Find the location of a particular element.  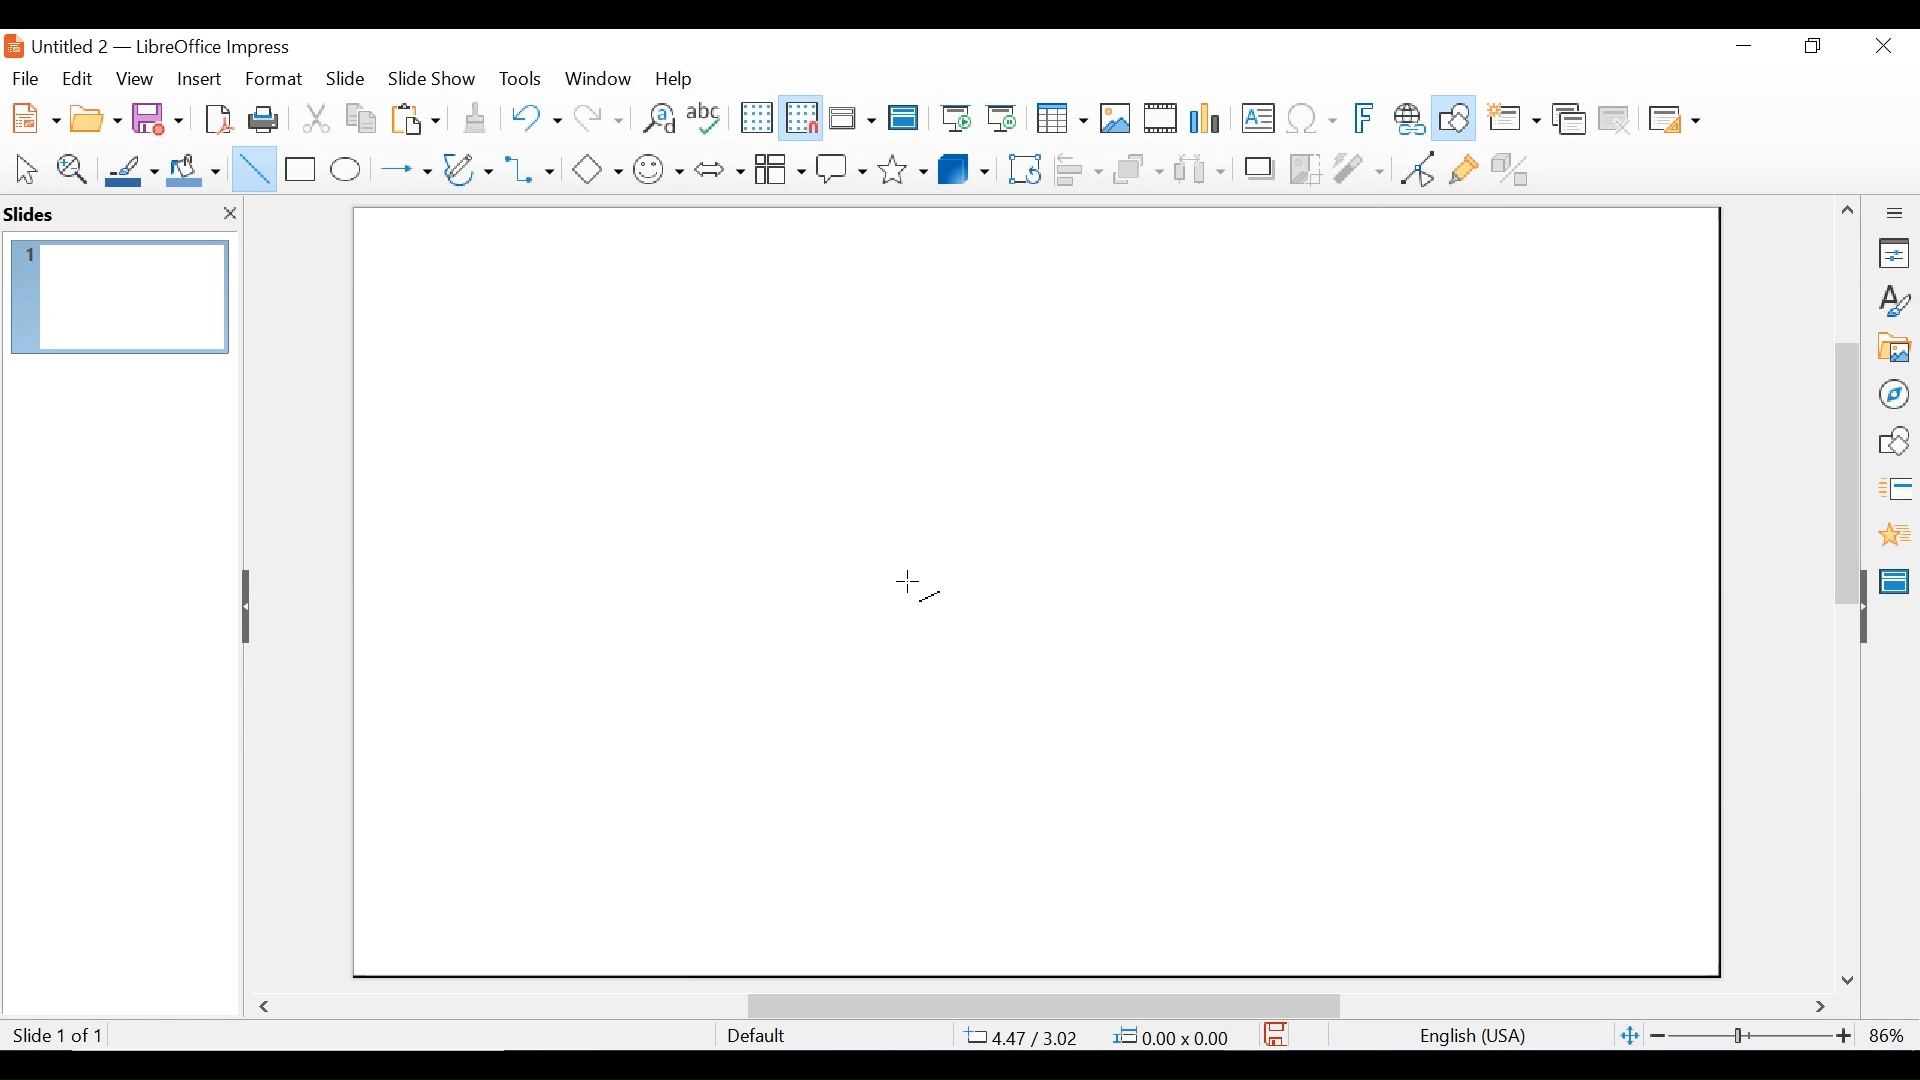

4.47/3.02   0.00x0.00 is located at coordinates (1105, 1036).